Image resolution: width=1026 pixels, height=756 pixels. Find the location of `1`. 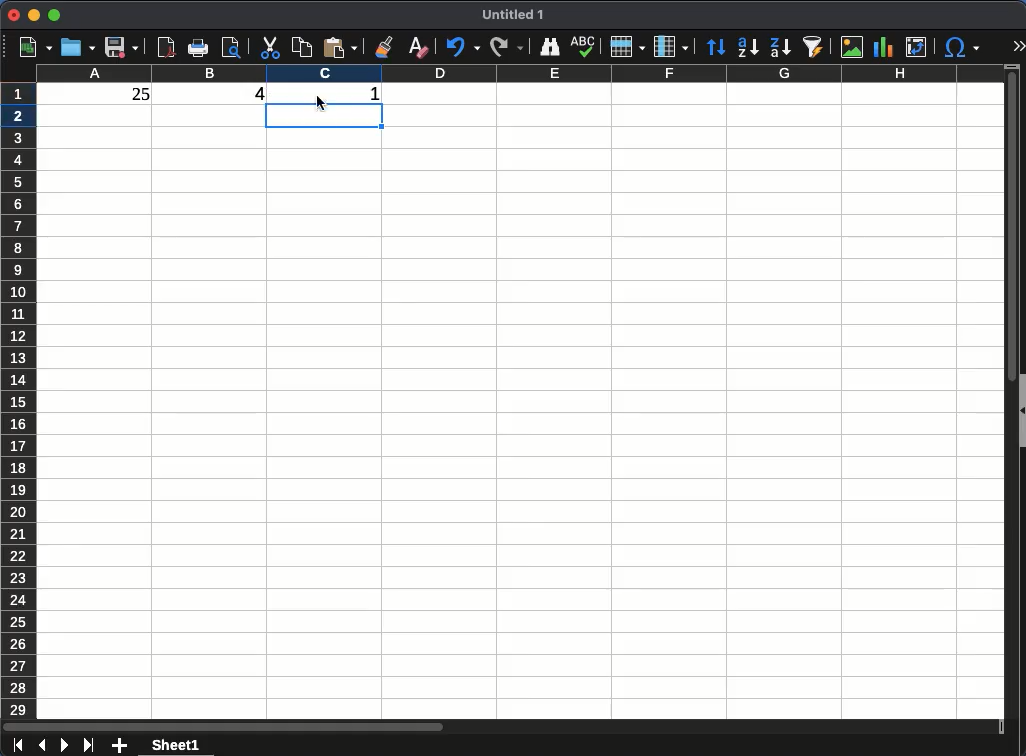

1 is located at coordinates (372, 94).